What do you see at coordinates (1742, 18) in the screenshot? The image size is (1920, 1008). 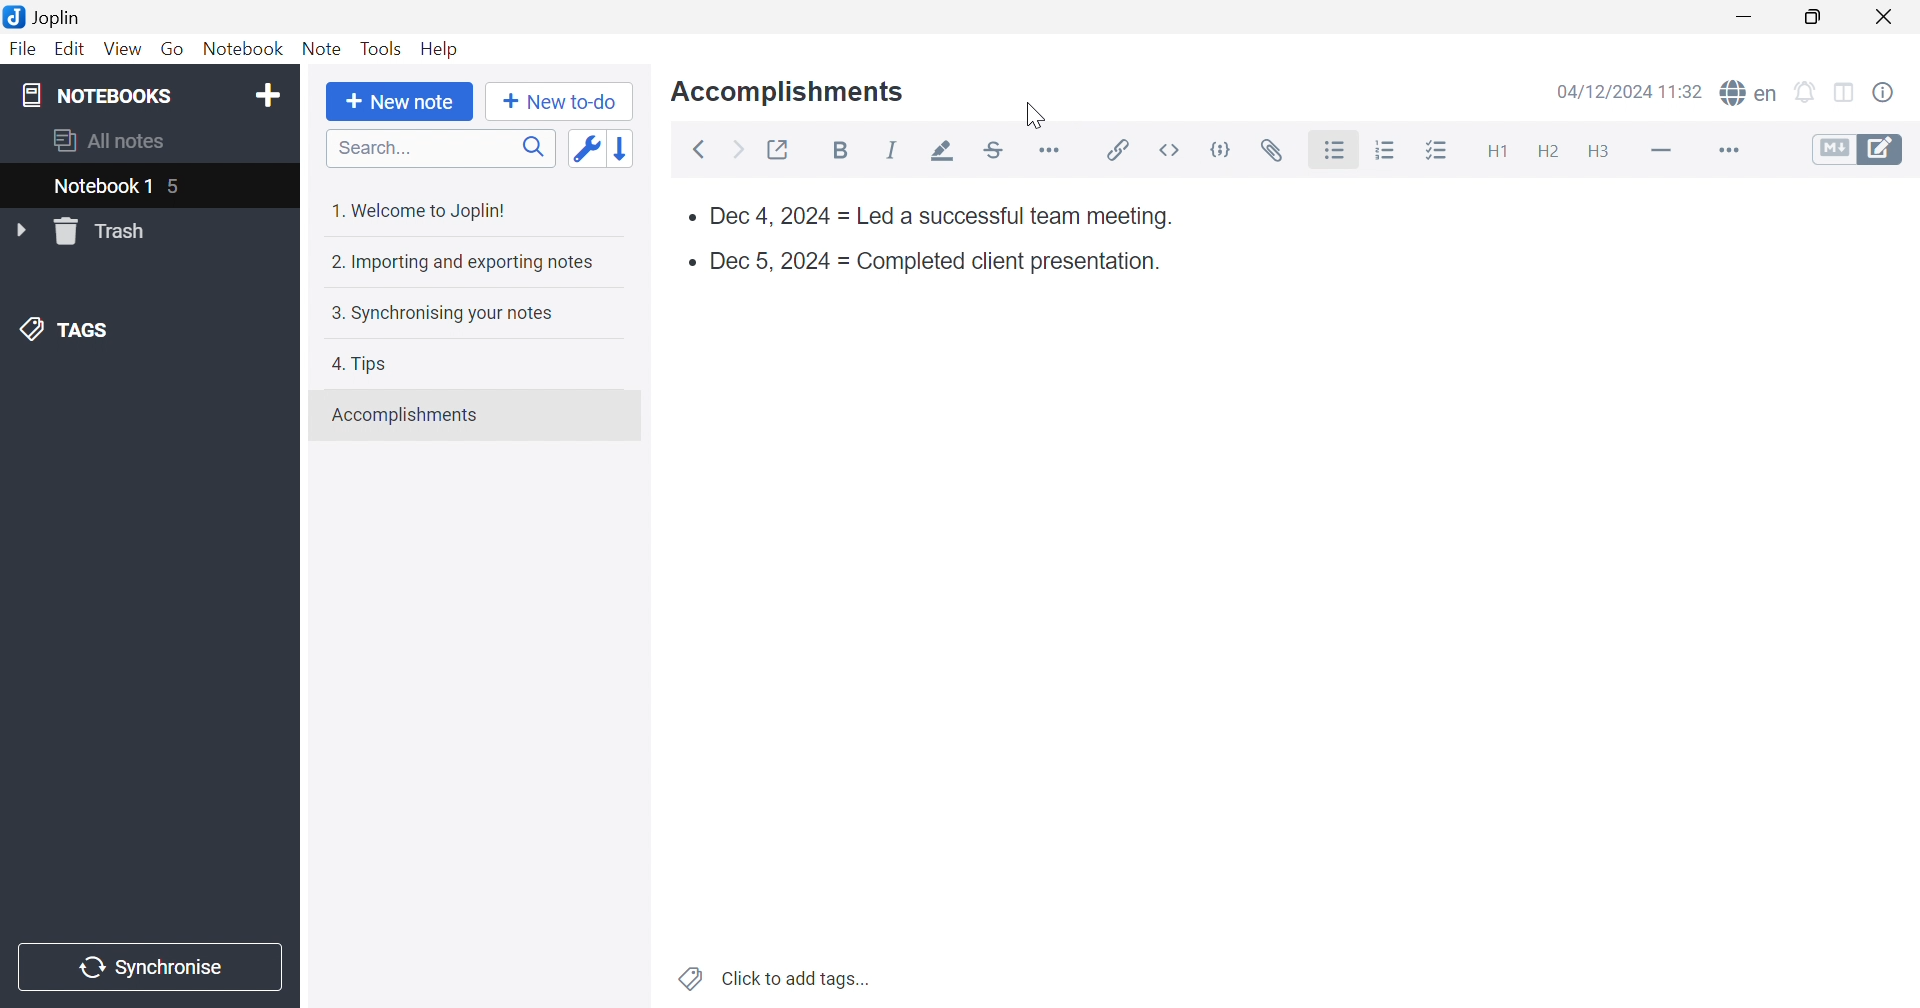 I see `Minimize` at bounding box center [1742, 18].